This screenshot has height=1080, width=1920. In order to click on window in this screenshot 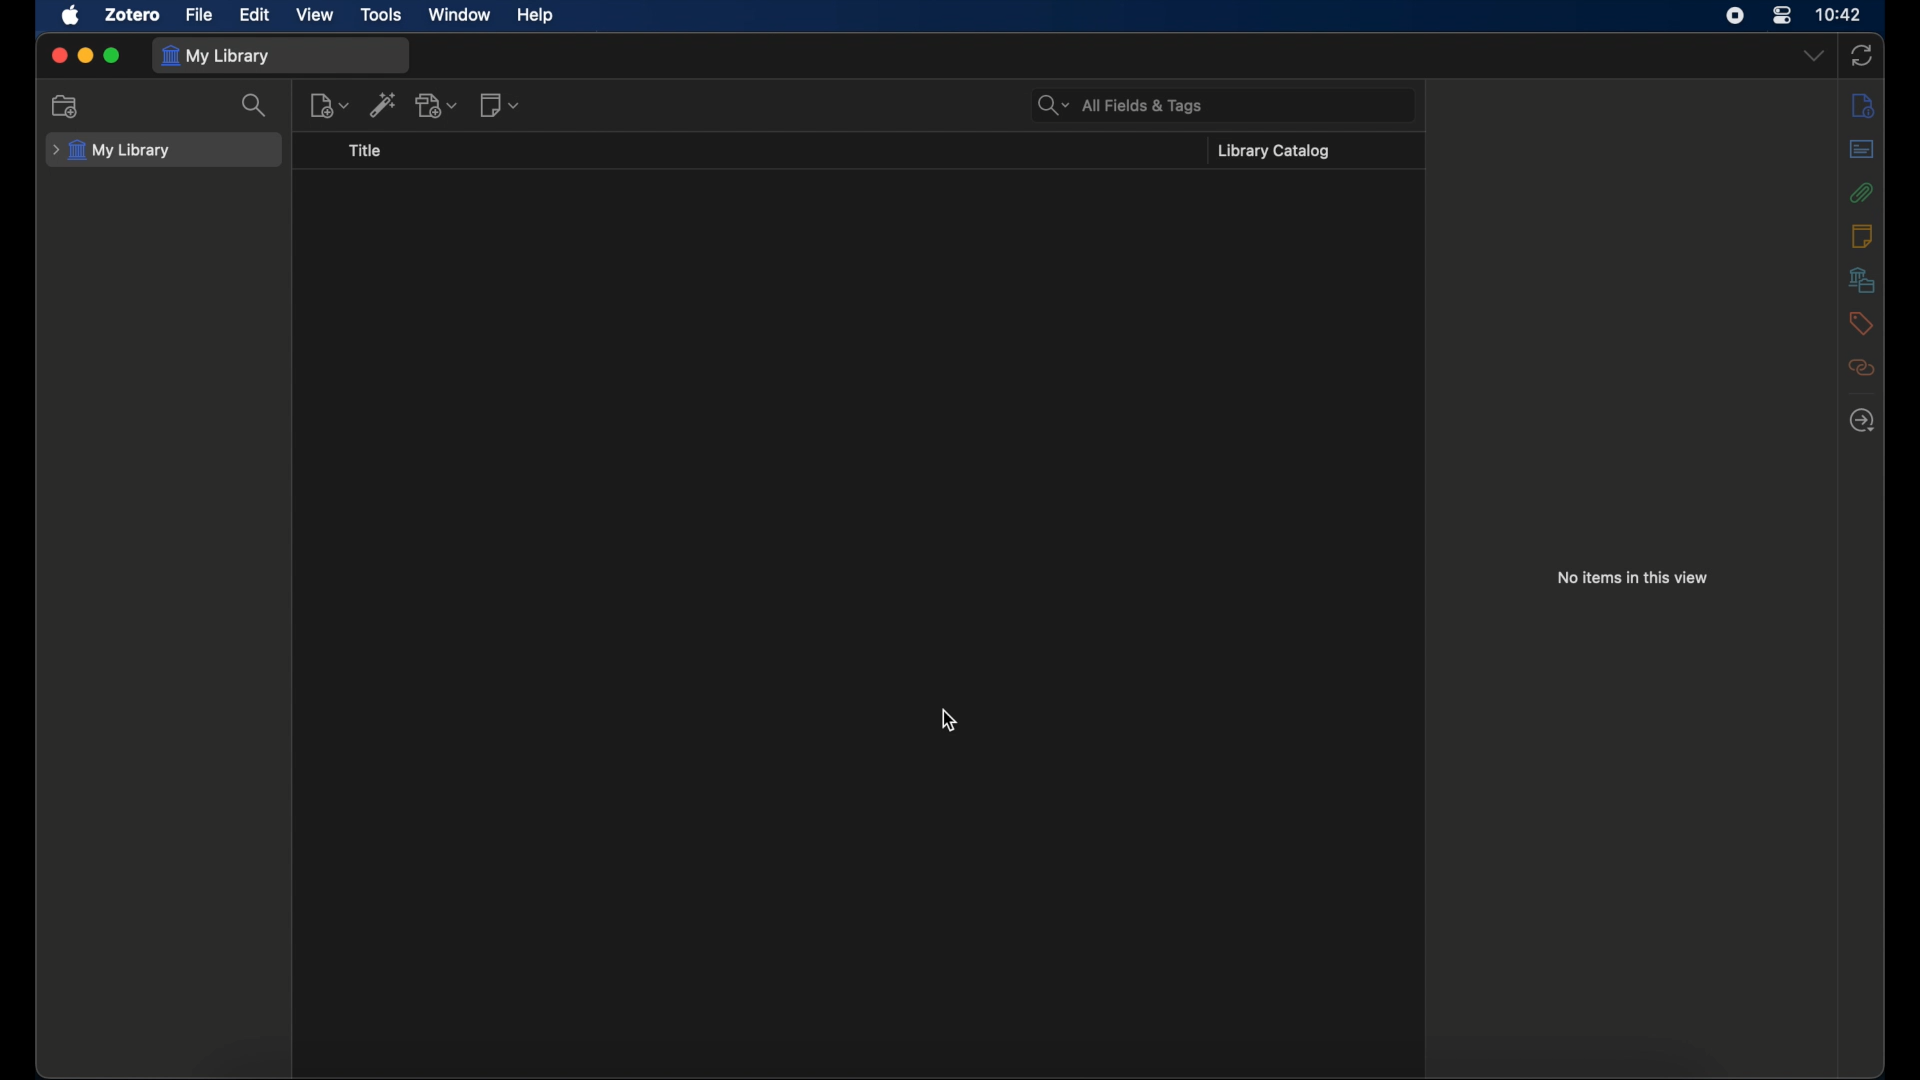, I will do `click(458, 14)`.